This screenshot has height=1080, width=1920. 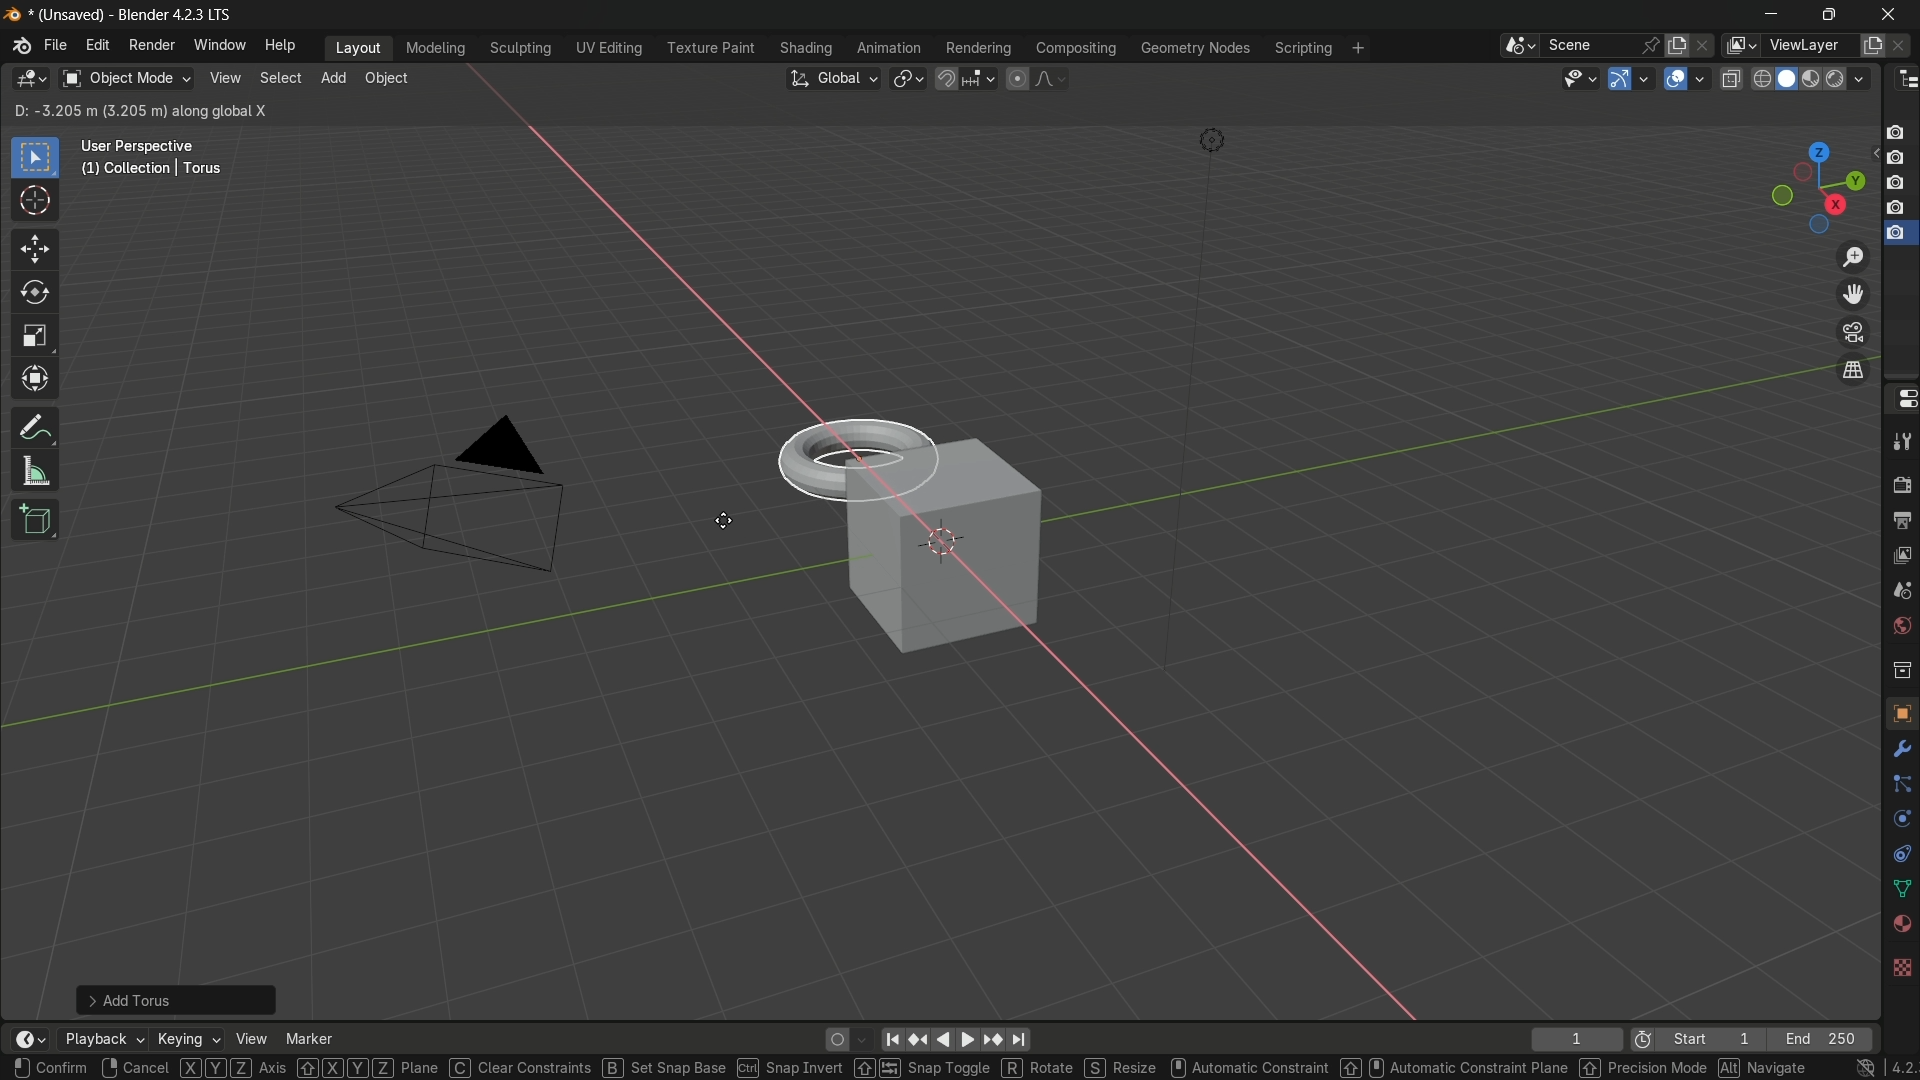 What do you see at coordinates (1211, 141) in the screenshot?
I see `light` at bounding box center [1211, 141].